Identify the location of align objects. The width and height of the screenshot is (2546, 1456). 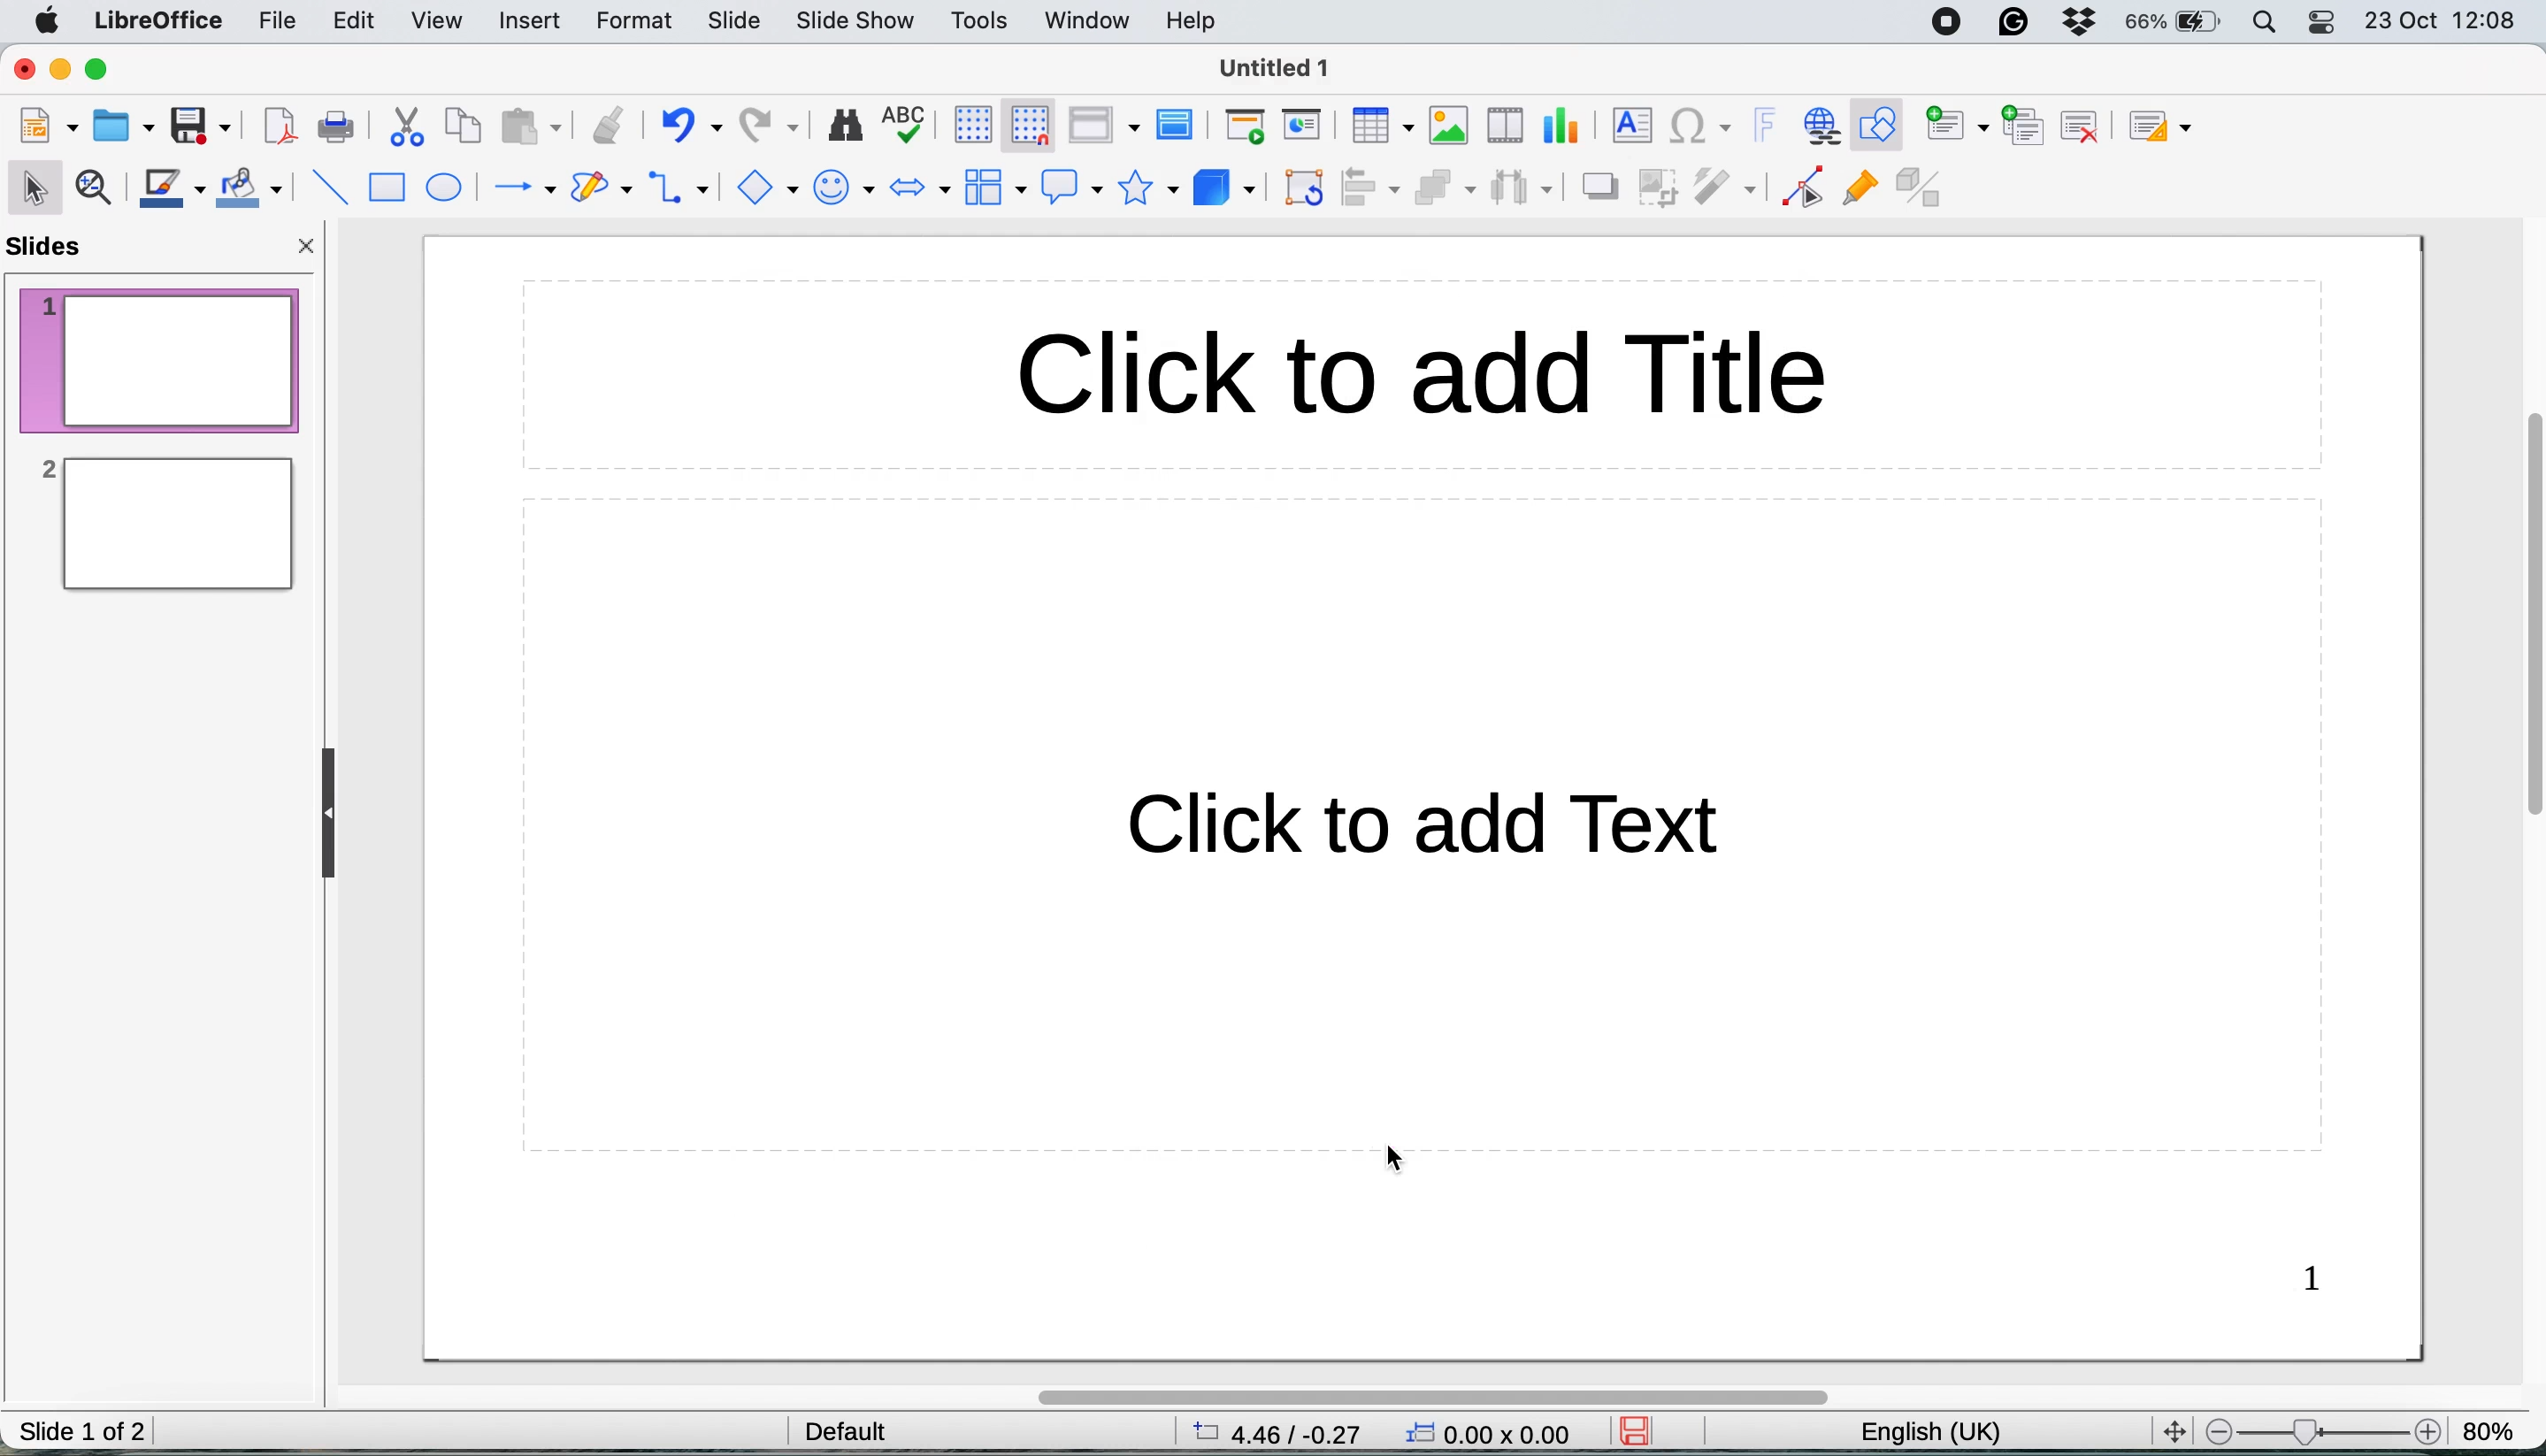
(1372, 188).